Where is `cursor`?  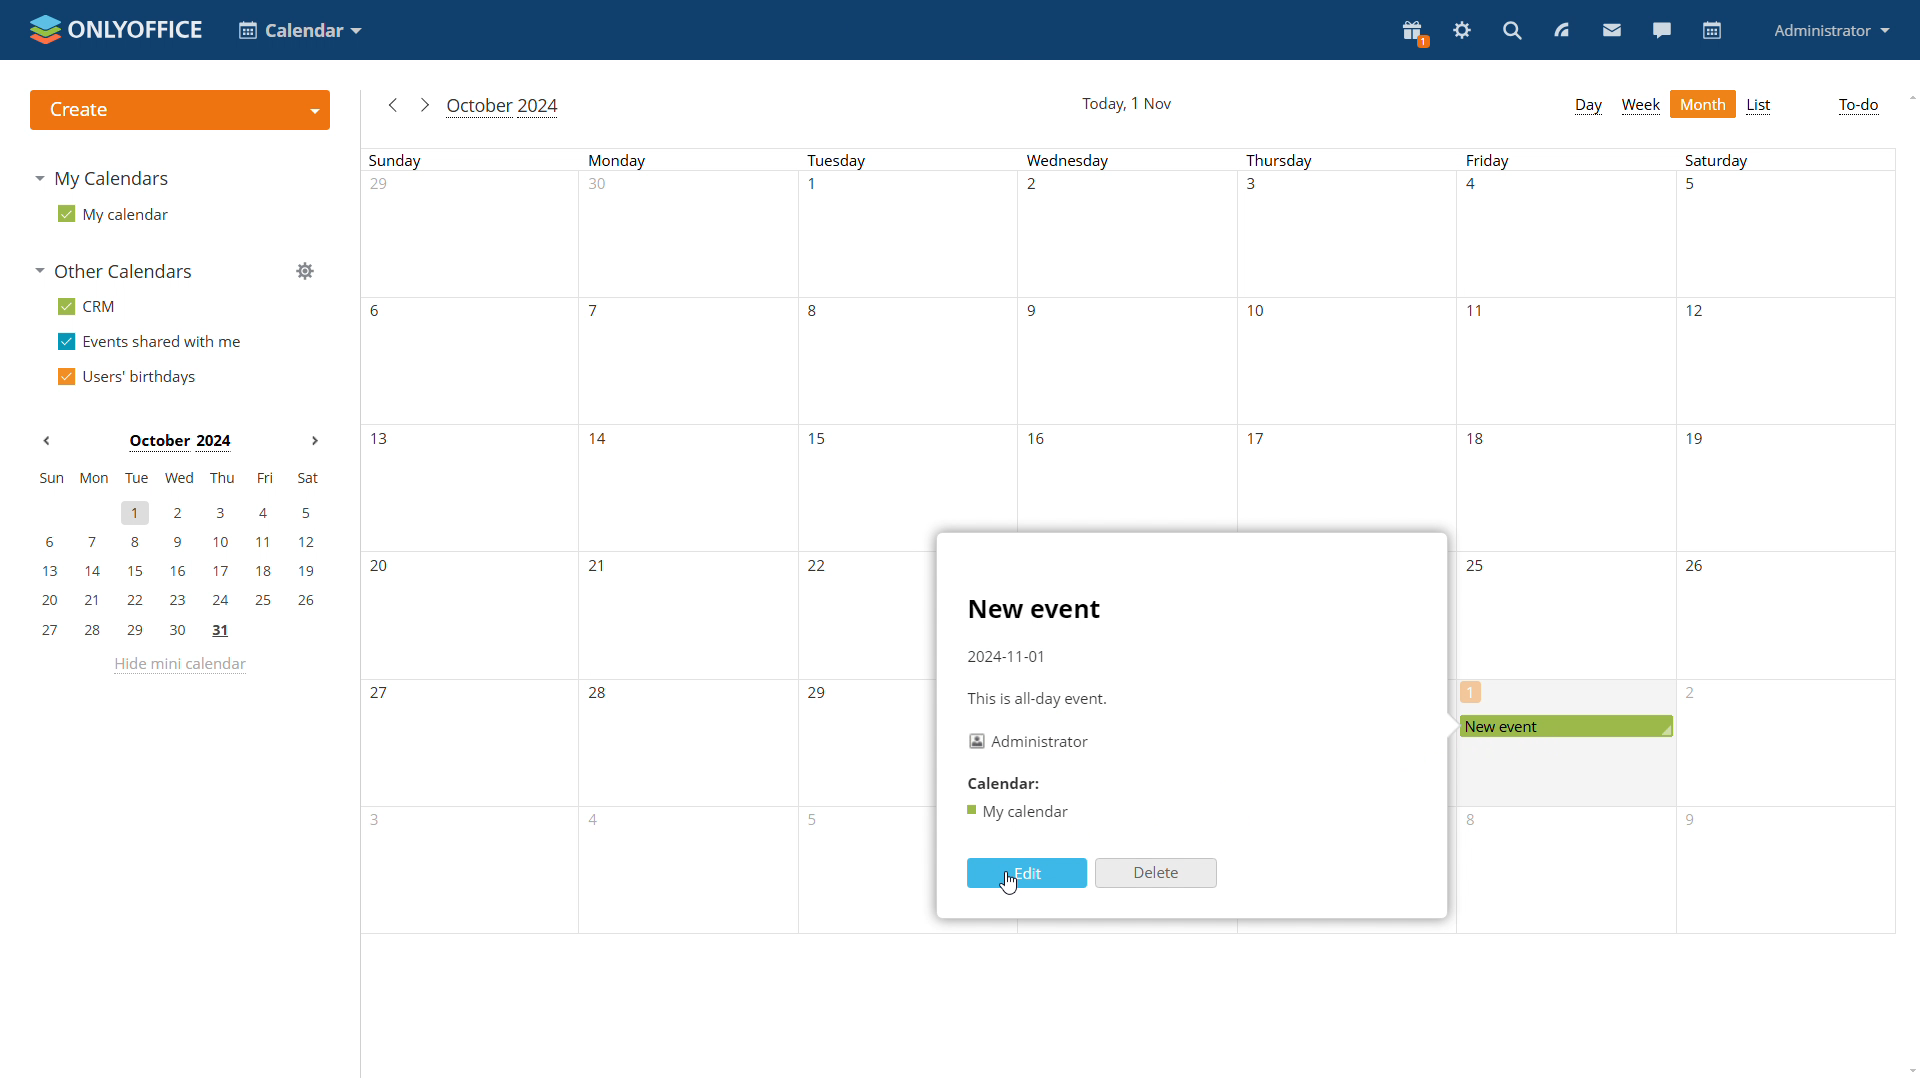 cursor is located at coordinates (1009, 883).